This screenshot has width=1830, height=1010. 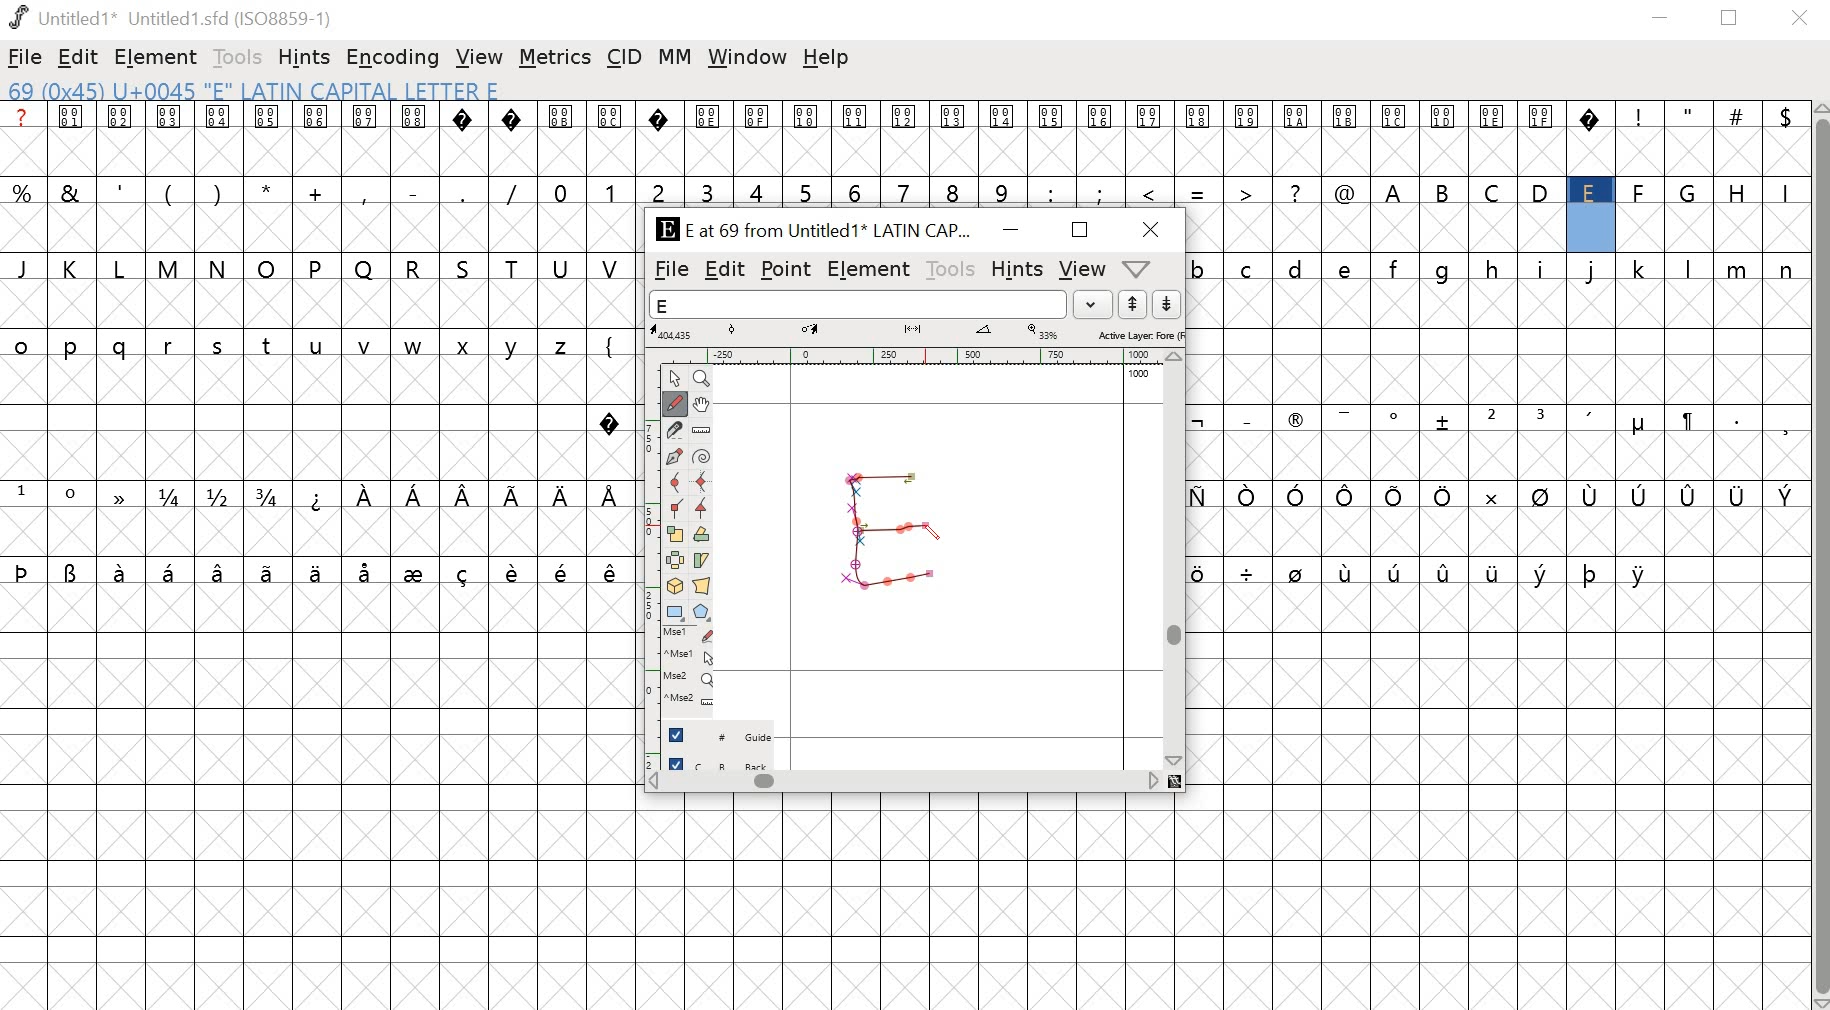 What do you see at coordinates (152, 56) in the screenshot?
I see `element` at bounding box center [152, 56].